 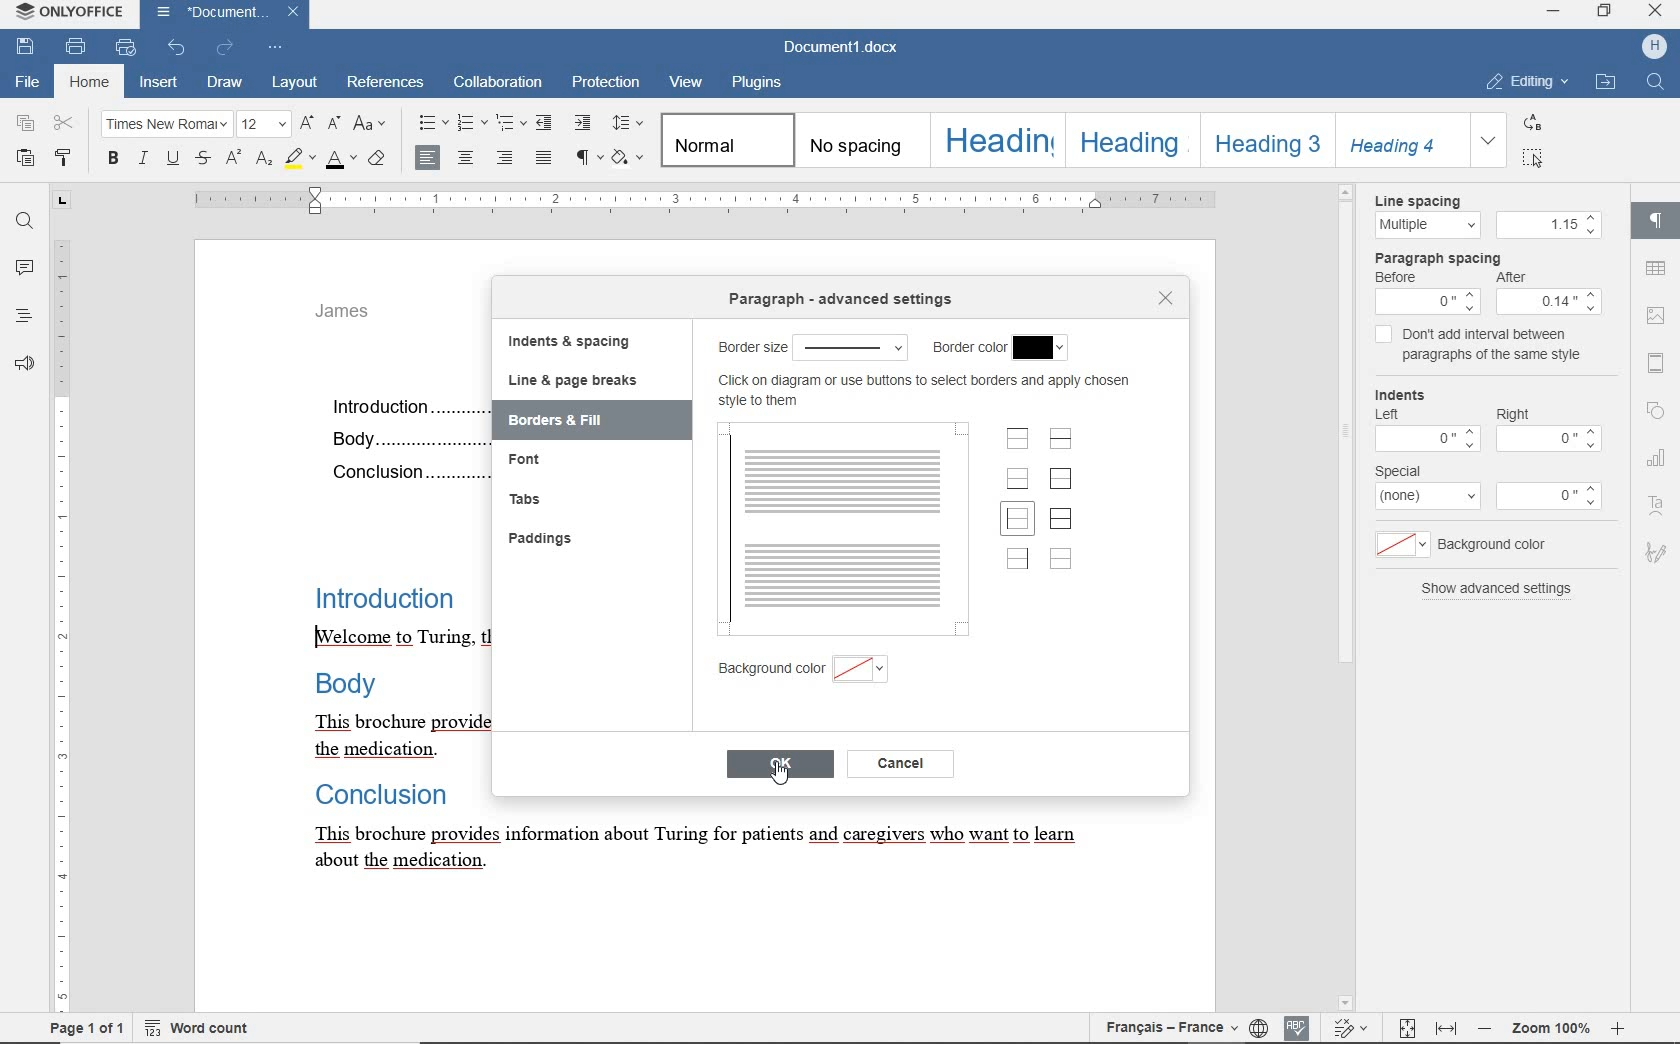 I want to click on more options, so click(x=1553, y=496).